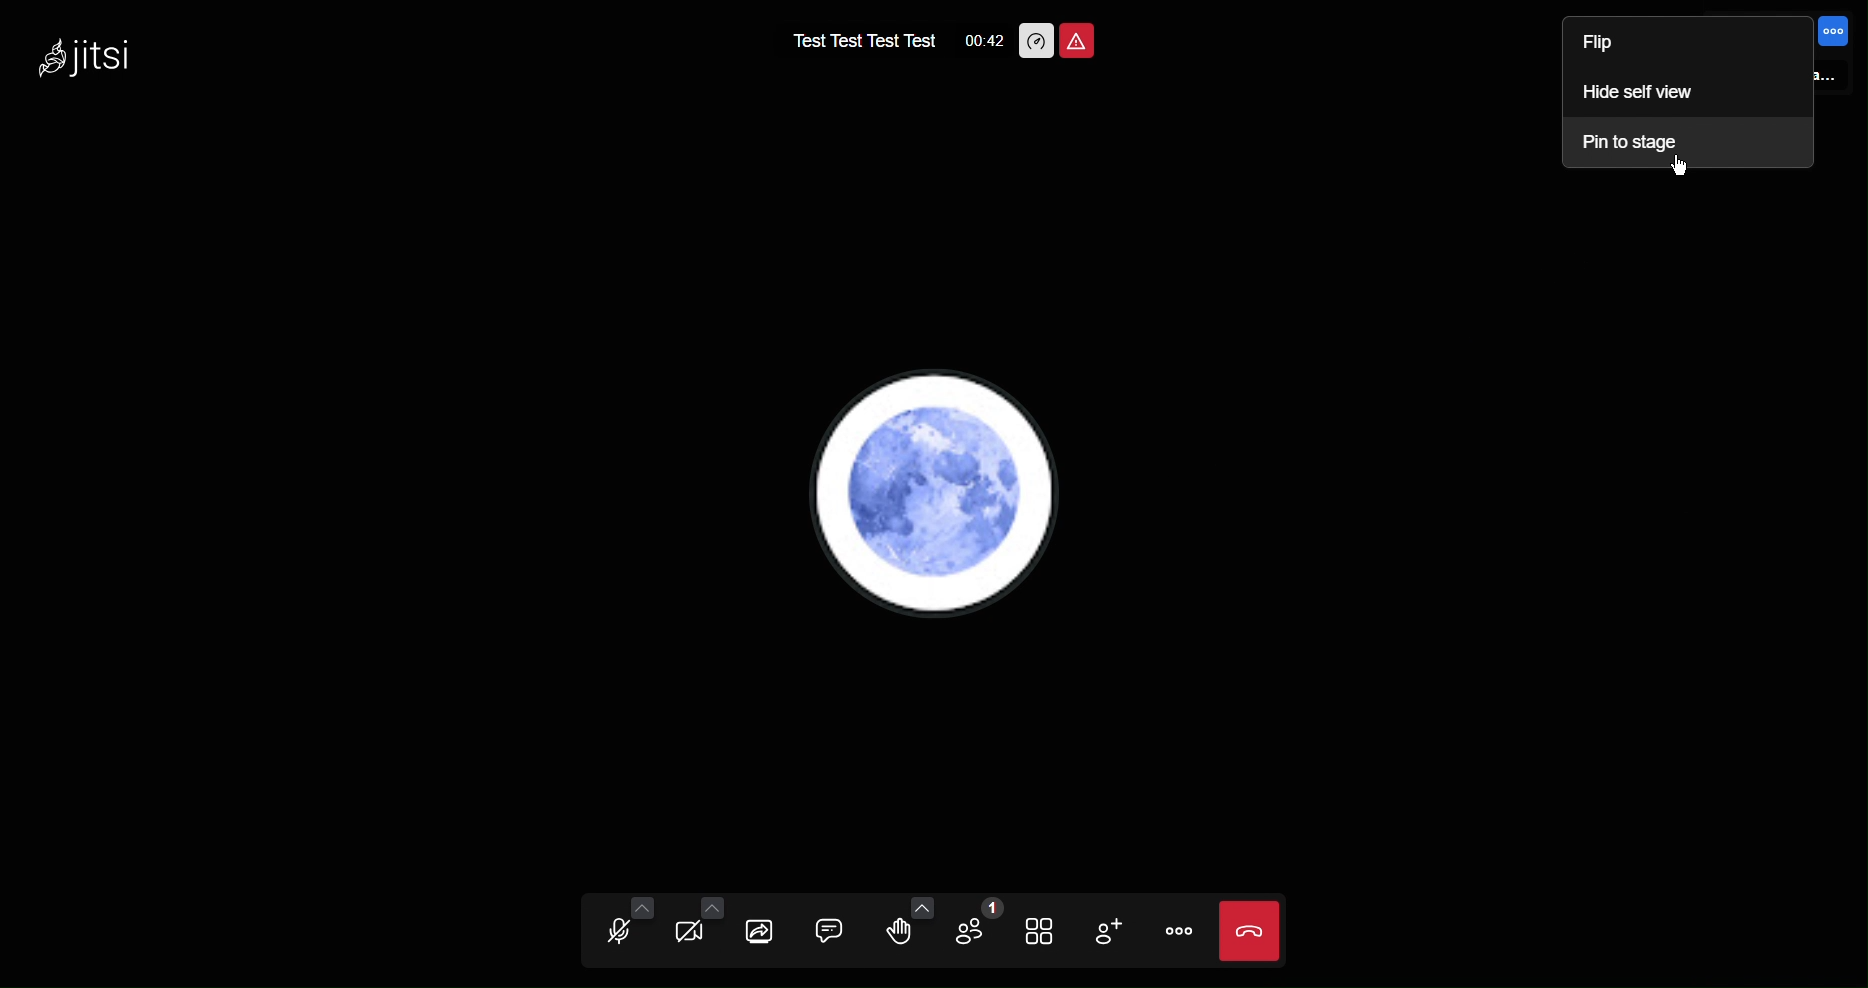  I want to click on Performance Settings, so click(1036, 39).